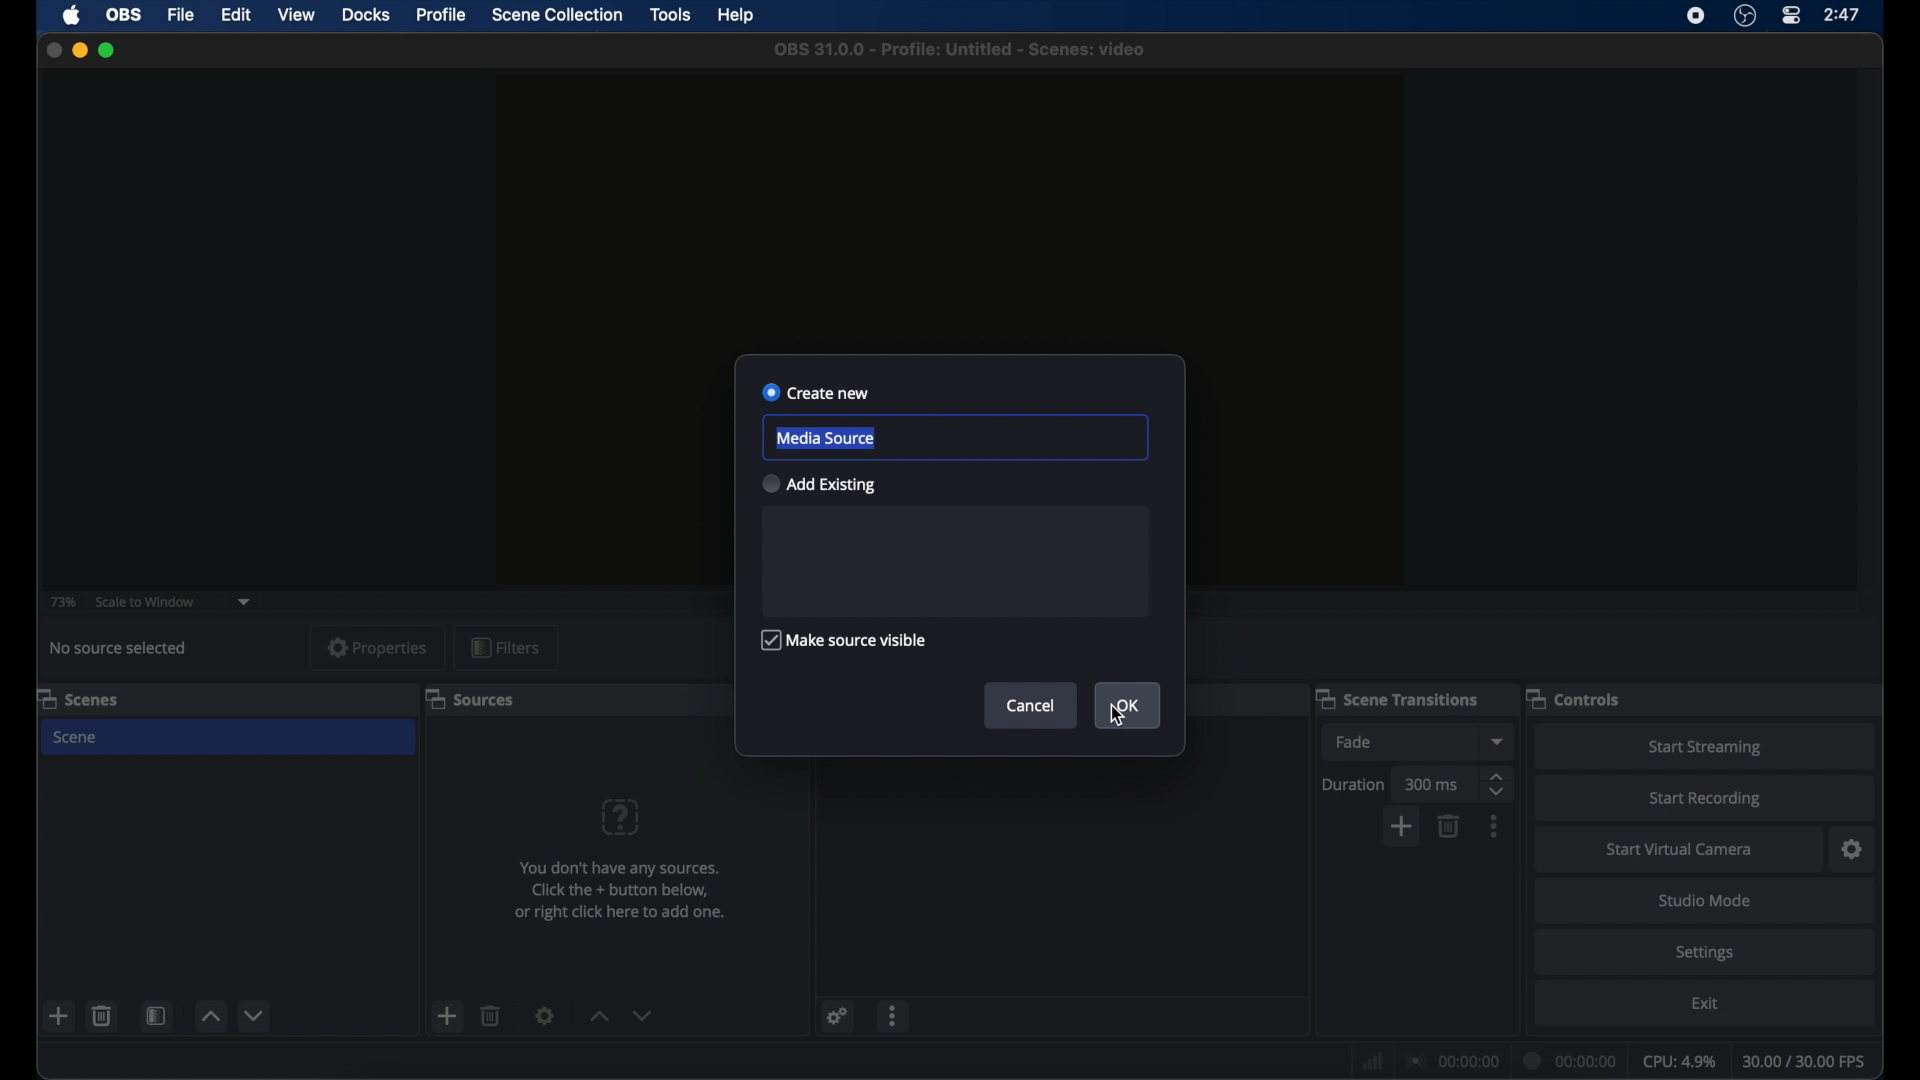  Describe the element at coordinates (442, 15) in the screenshot. I see `profile` at that location.